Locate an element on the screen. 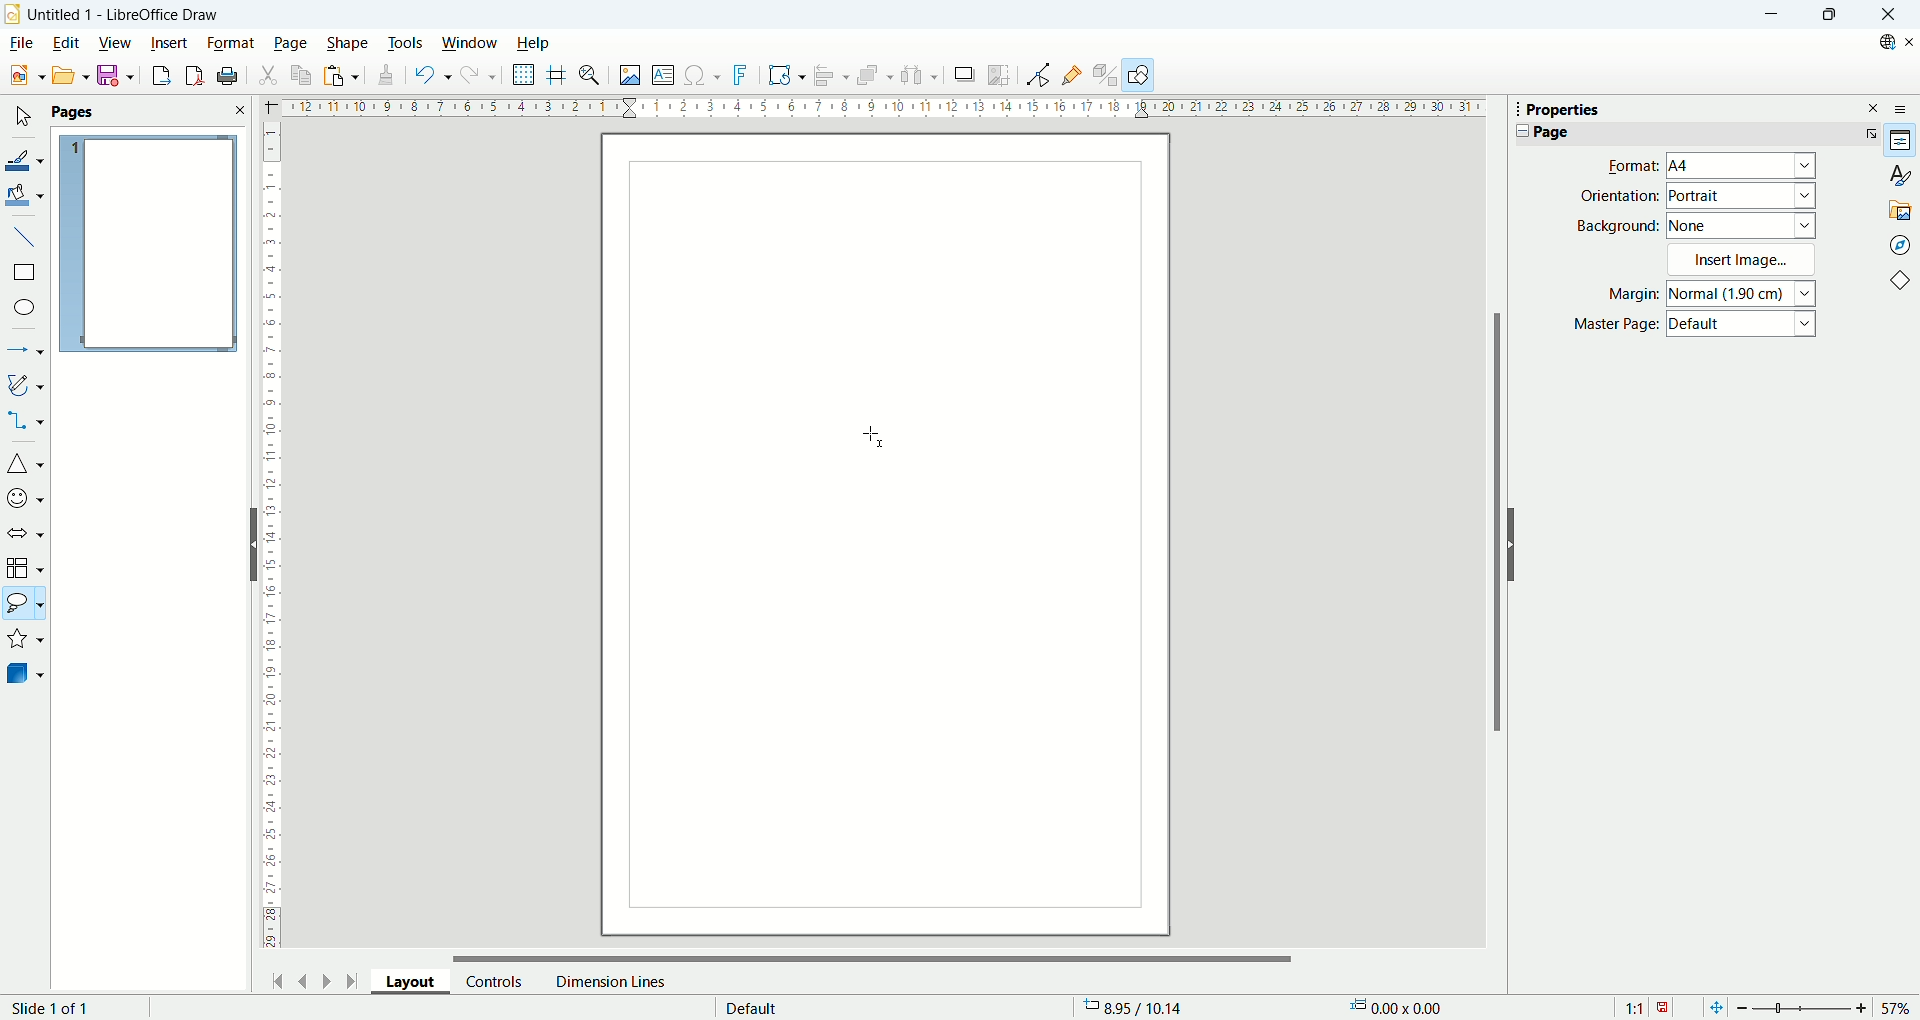  Hide is located at coordinates (1516, 544).